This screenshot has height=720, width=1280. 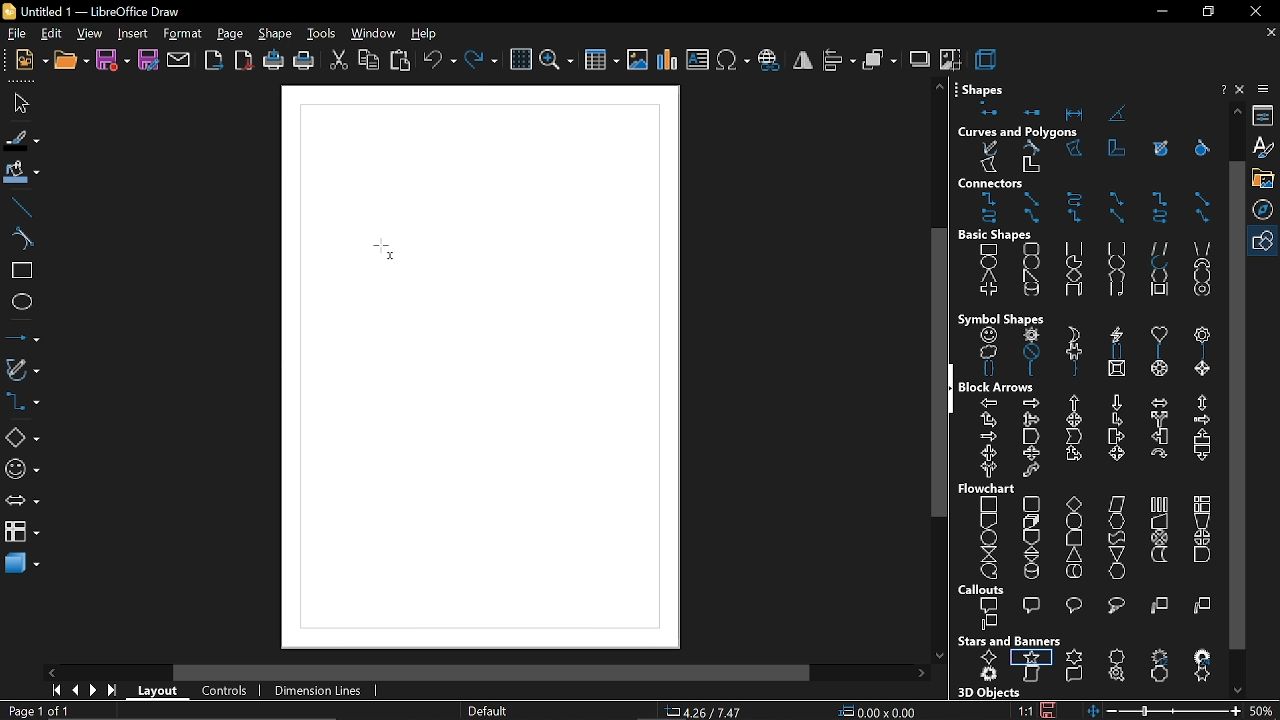 I want to click on grid, so click(x=520, y=60).